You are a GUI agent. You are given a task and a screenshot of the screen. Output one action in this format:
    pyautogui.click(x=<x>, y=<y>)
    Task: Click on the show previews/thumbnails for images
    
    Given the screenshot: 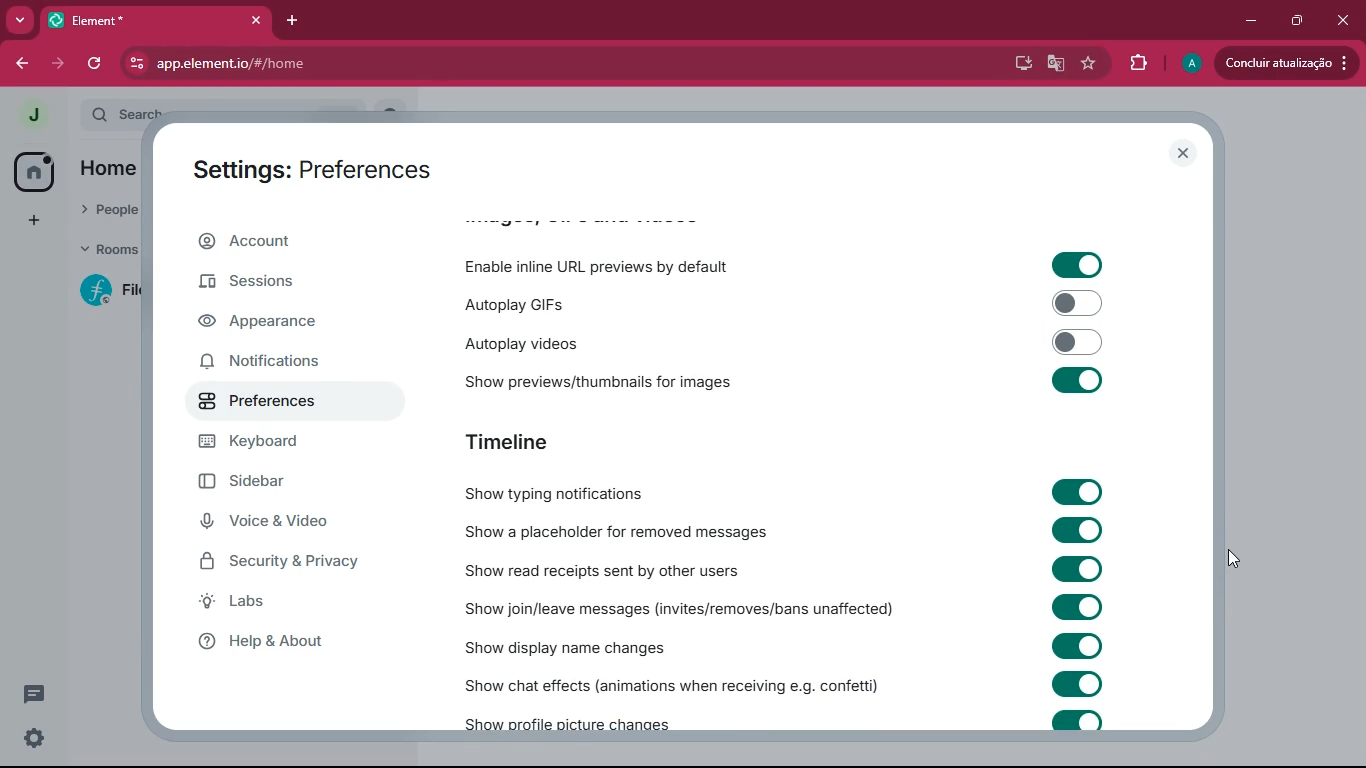 What is the action you would take?
    pyautogui.click(x=592, y=379)
    